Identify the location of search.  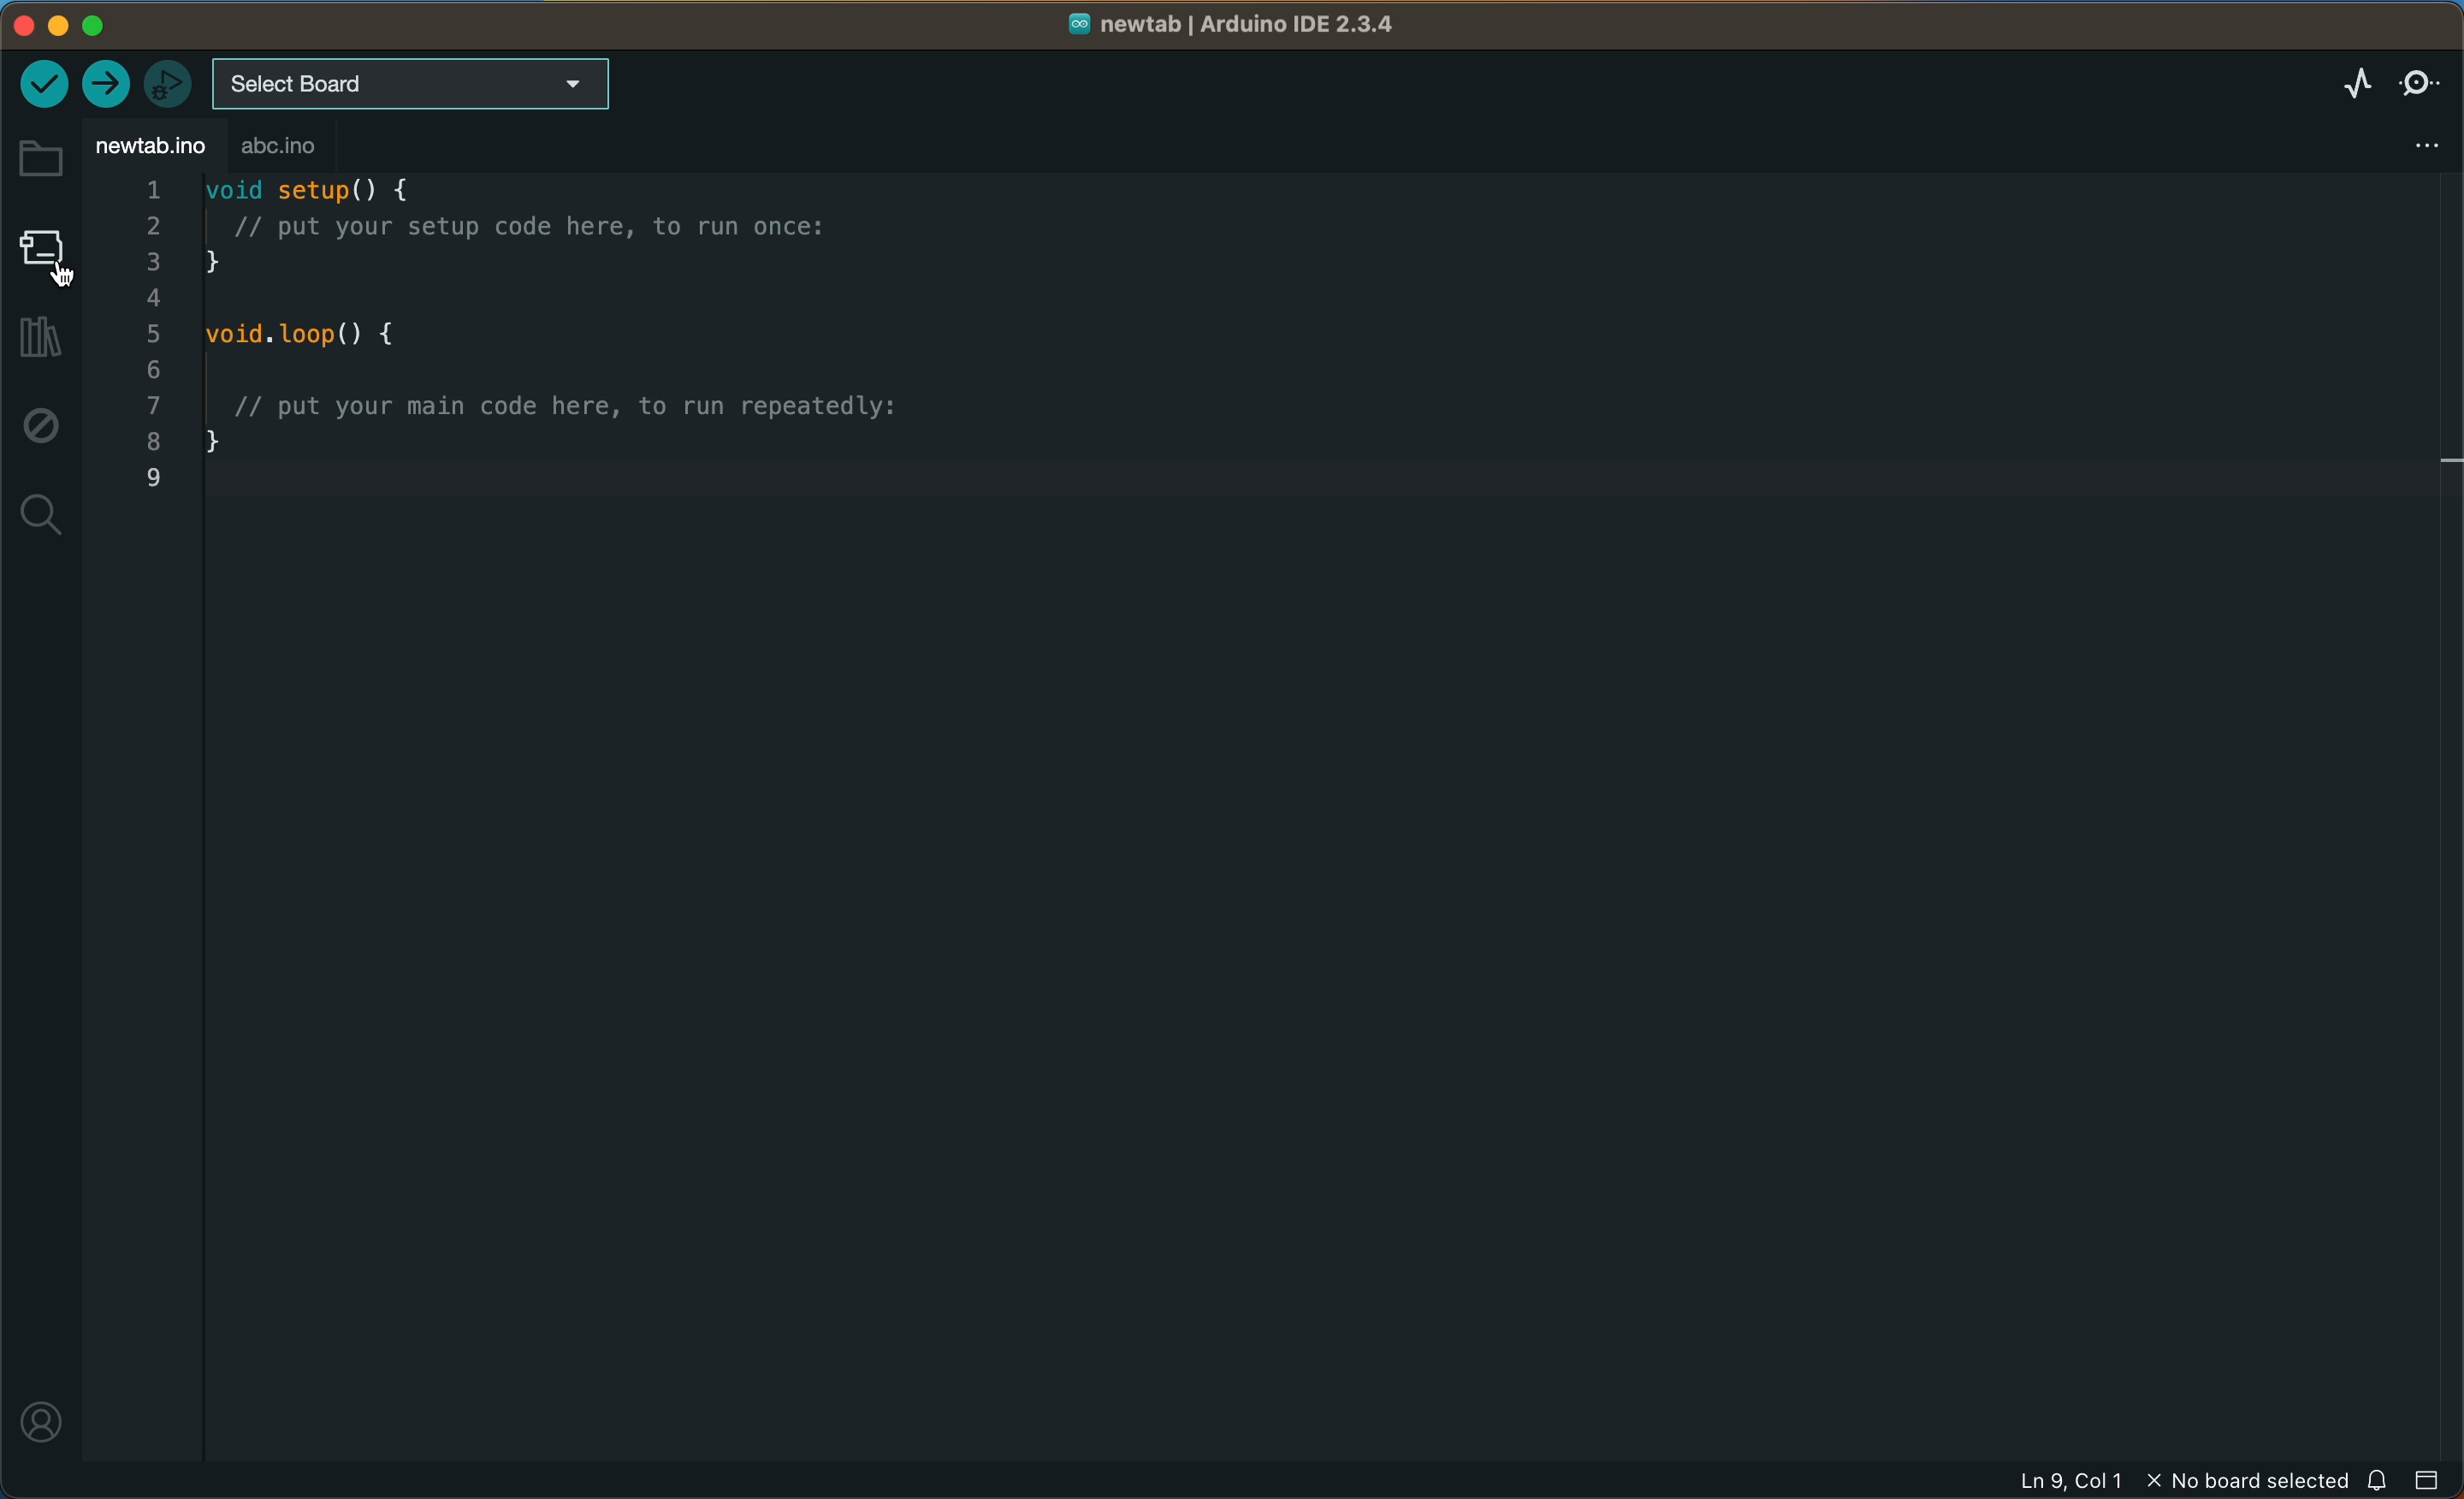
(45, 512).